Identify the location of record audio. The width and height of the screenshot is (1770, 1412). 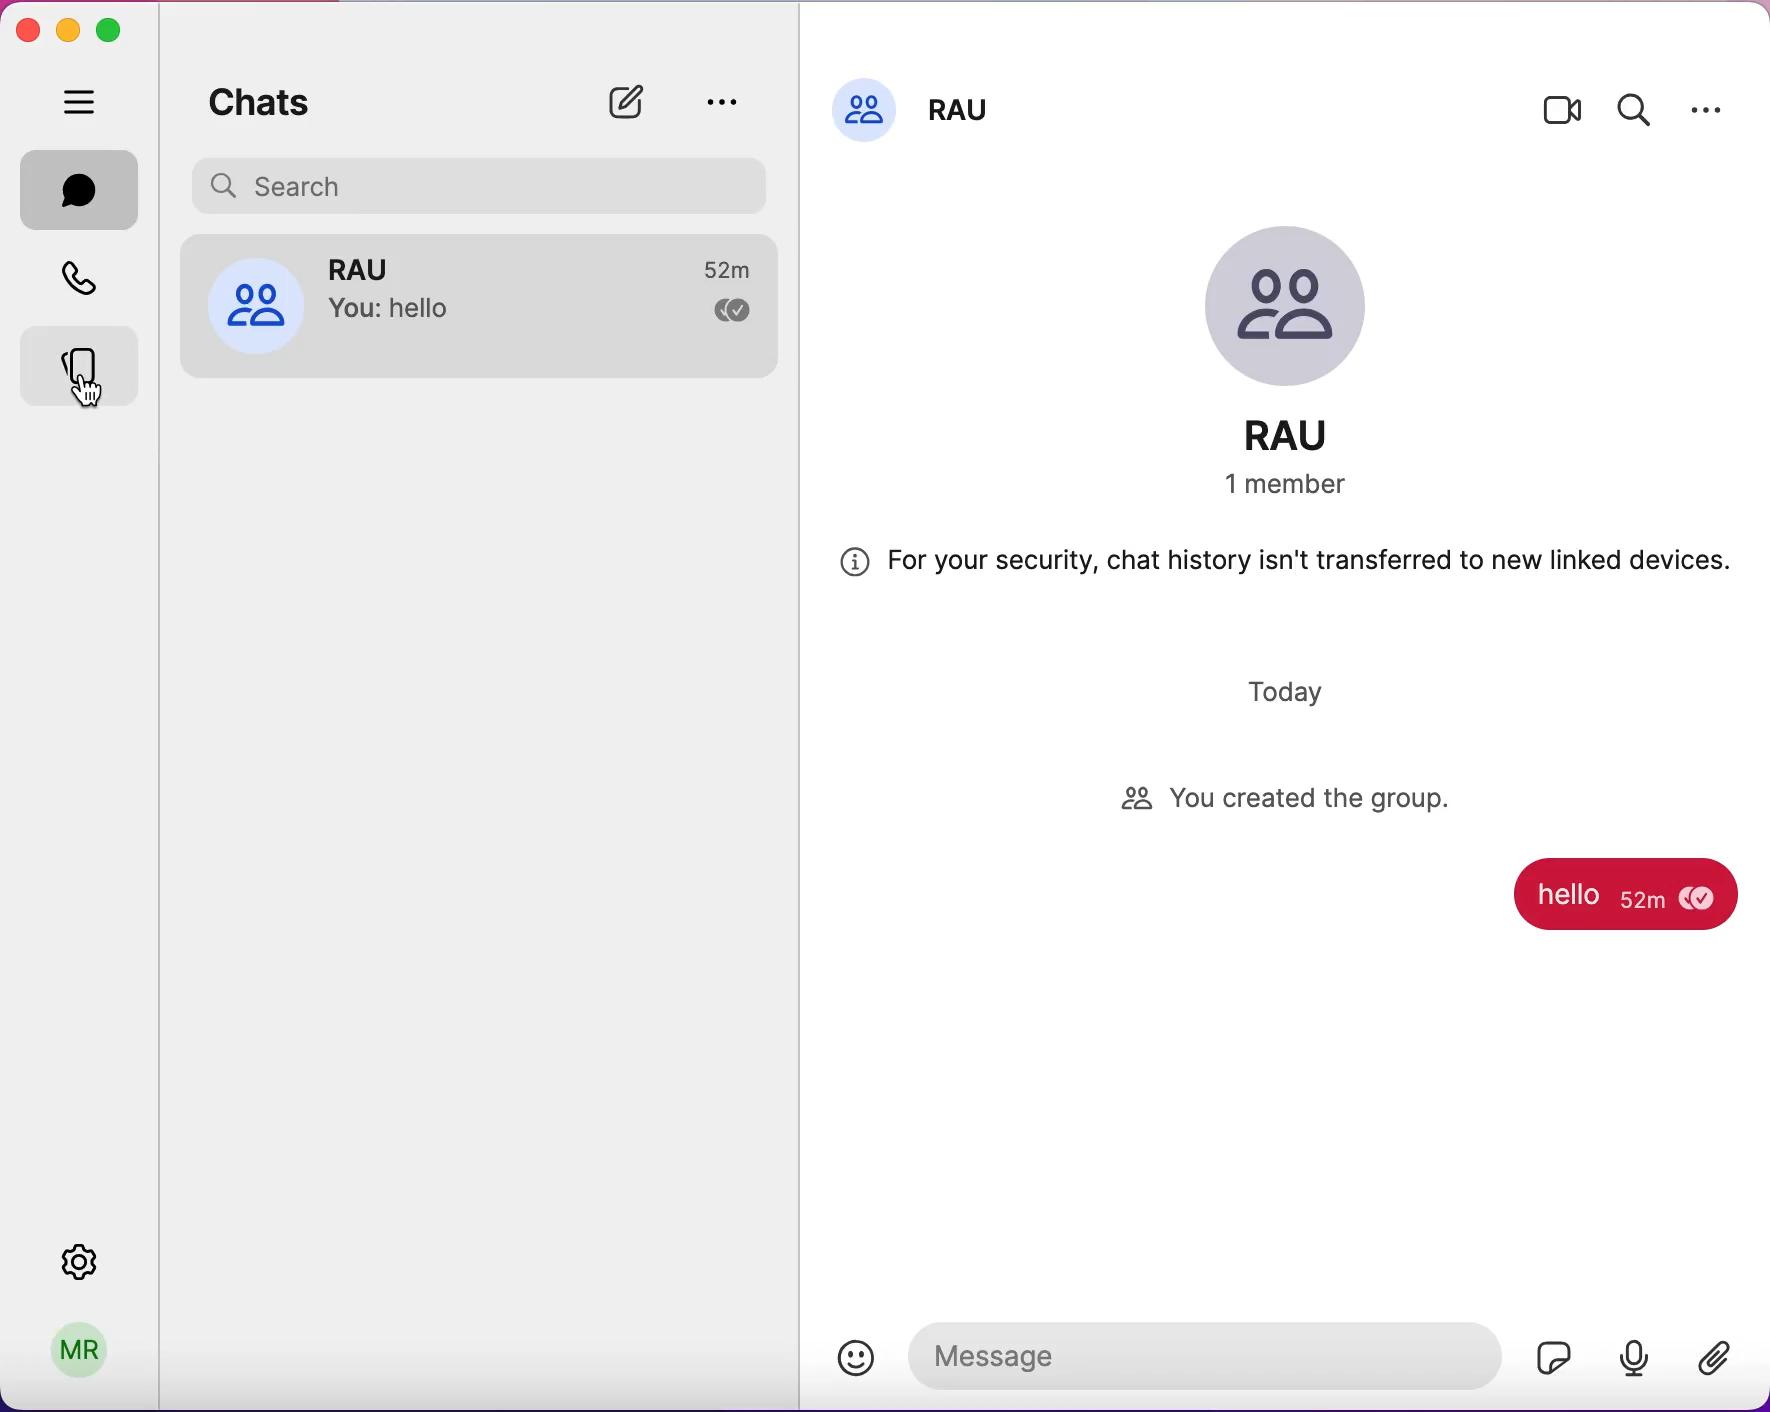
(1639, 1359).